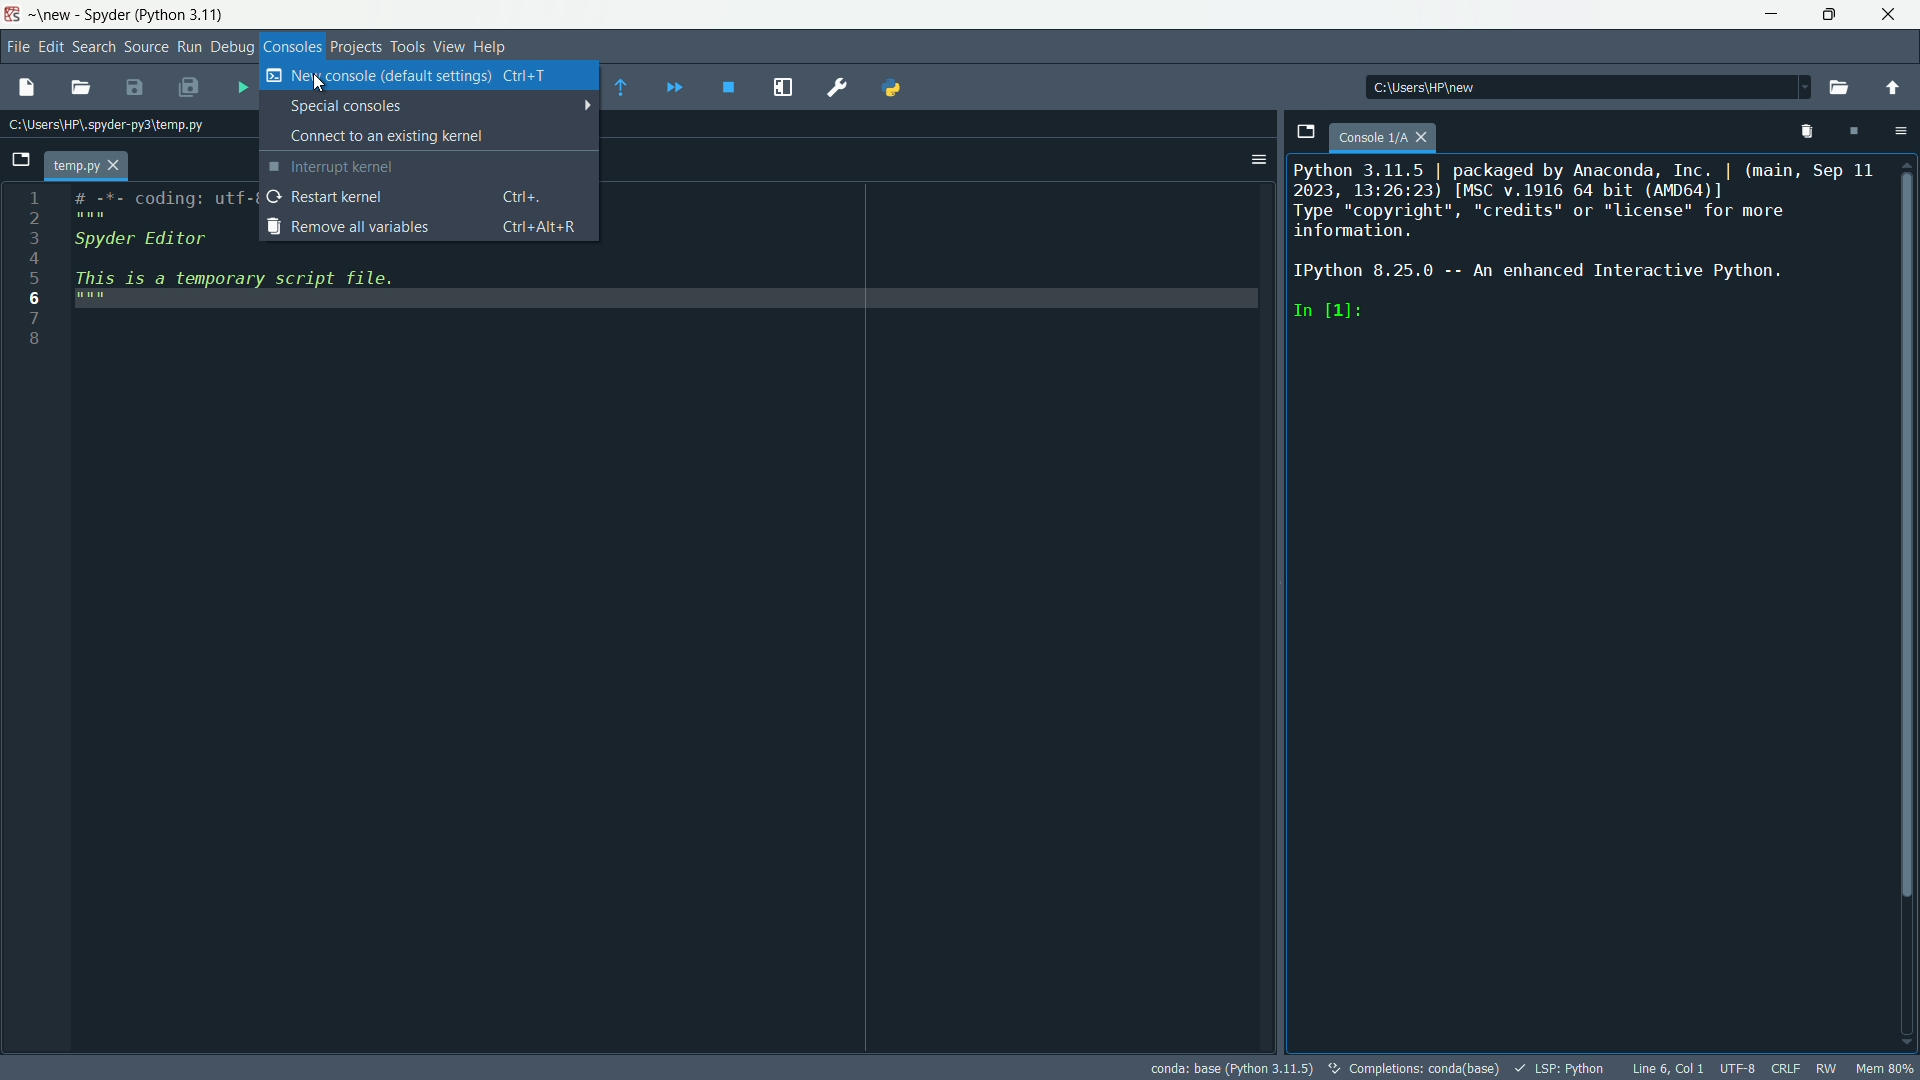 This screenshot has height=1080, width=1920. What do you see at coordinates (782, 87) in the screenshot?
I see `maximize current pane` at bounding box center [782, 87].